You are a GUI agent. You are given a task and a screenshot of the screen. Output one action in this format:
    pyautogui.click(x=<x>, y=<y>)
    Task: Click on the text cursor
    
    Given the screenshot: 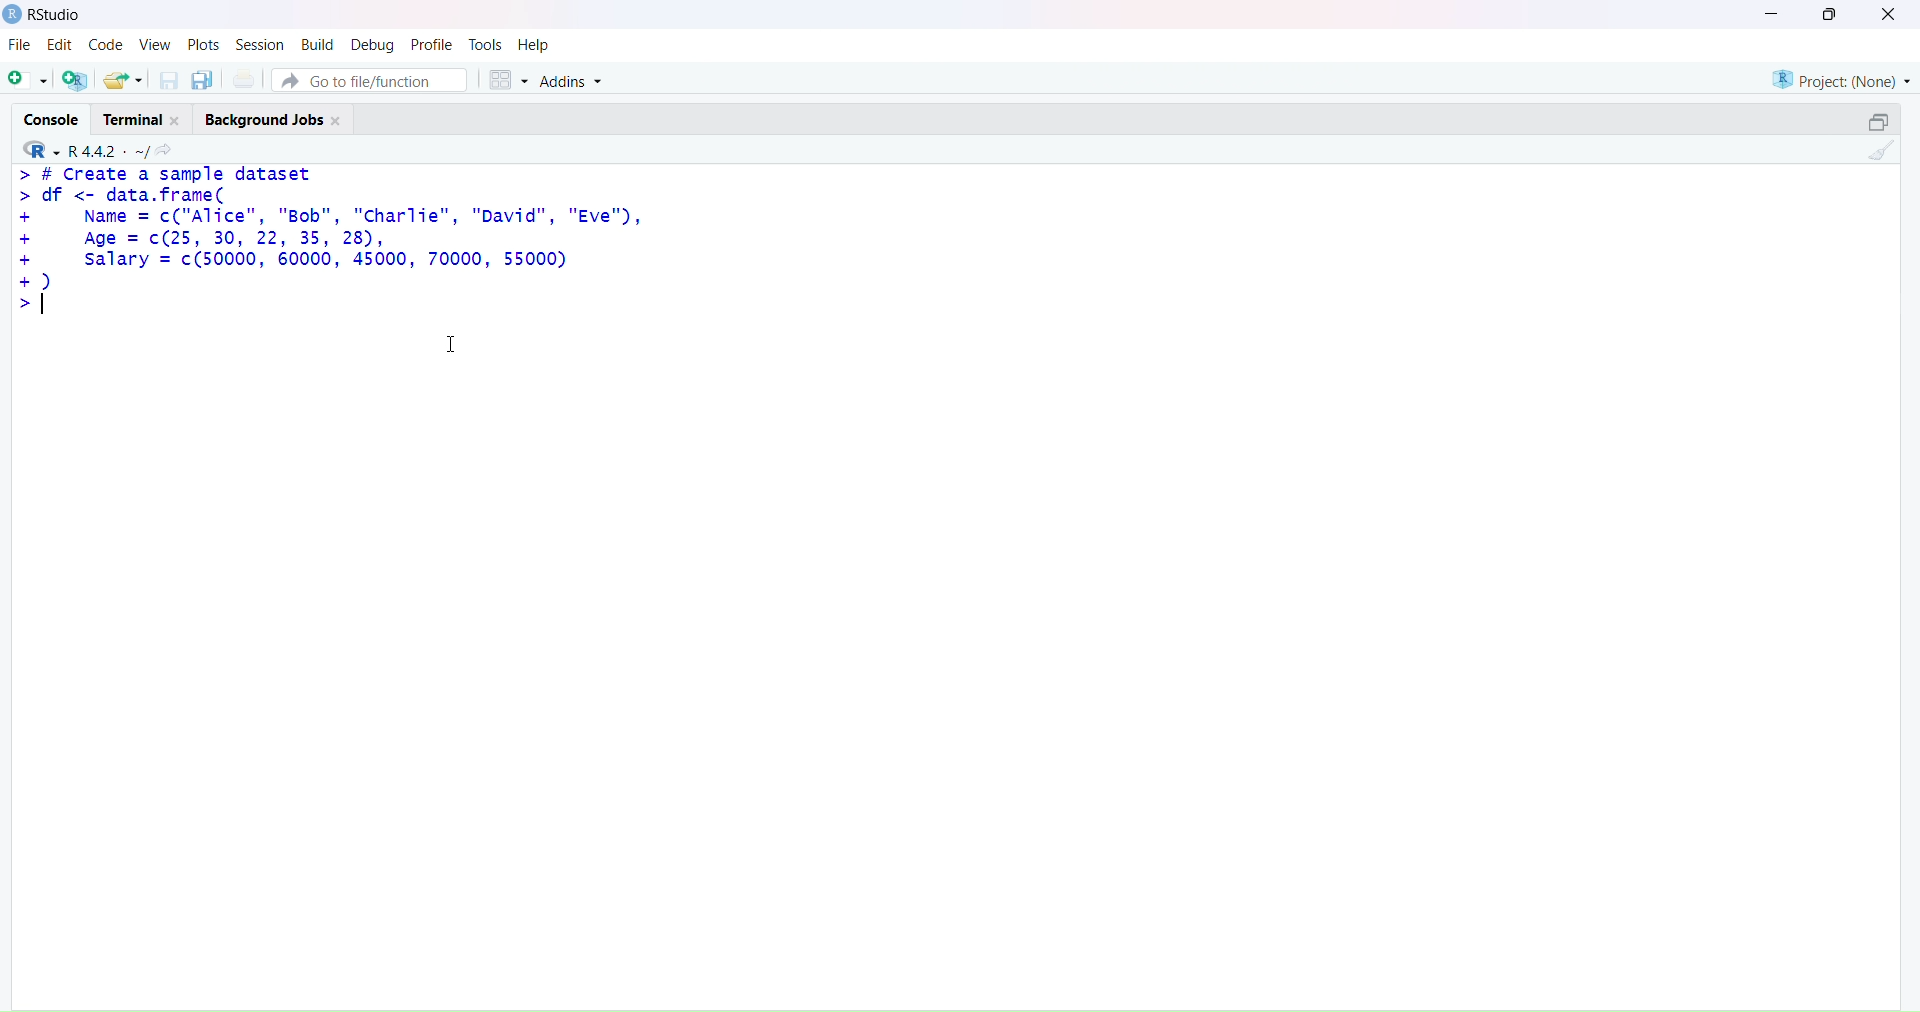 What is the action you would take?
    pyautogui.click(x=51, y=306)
    